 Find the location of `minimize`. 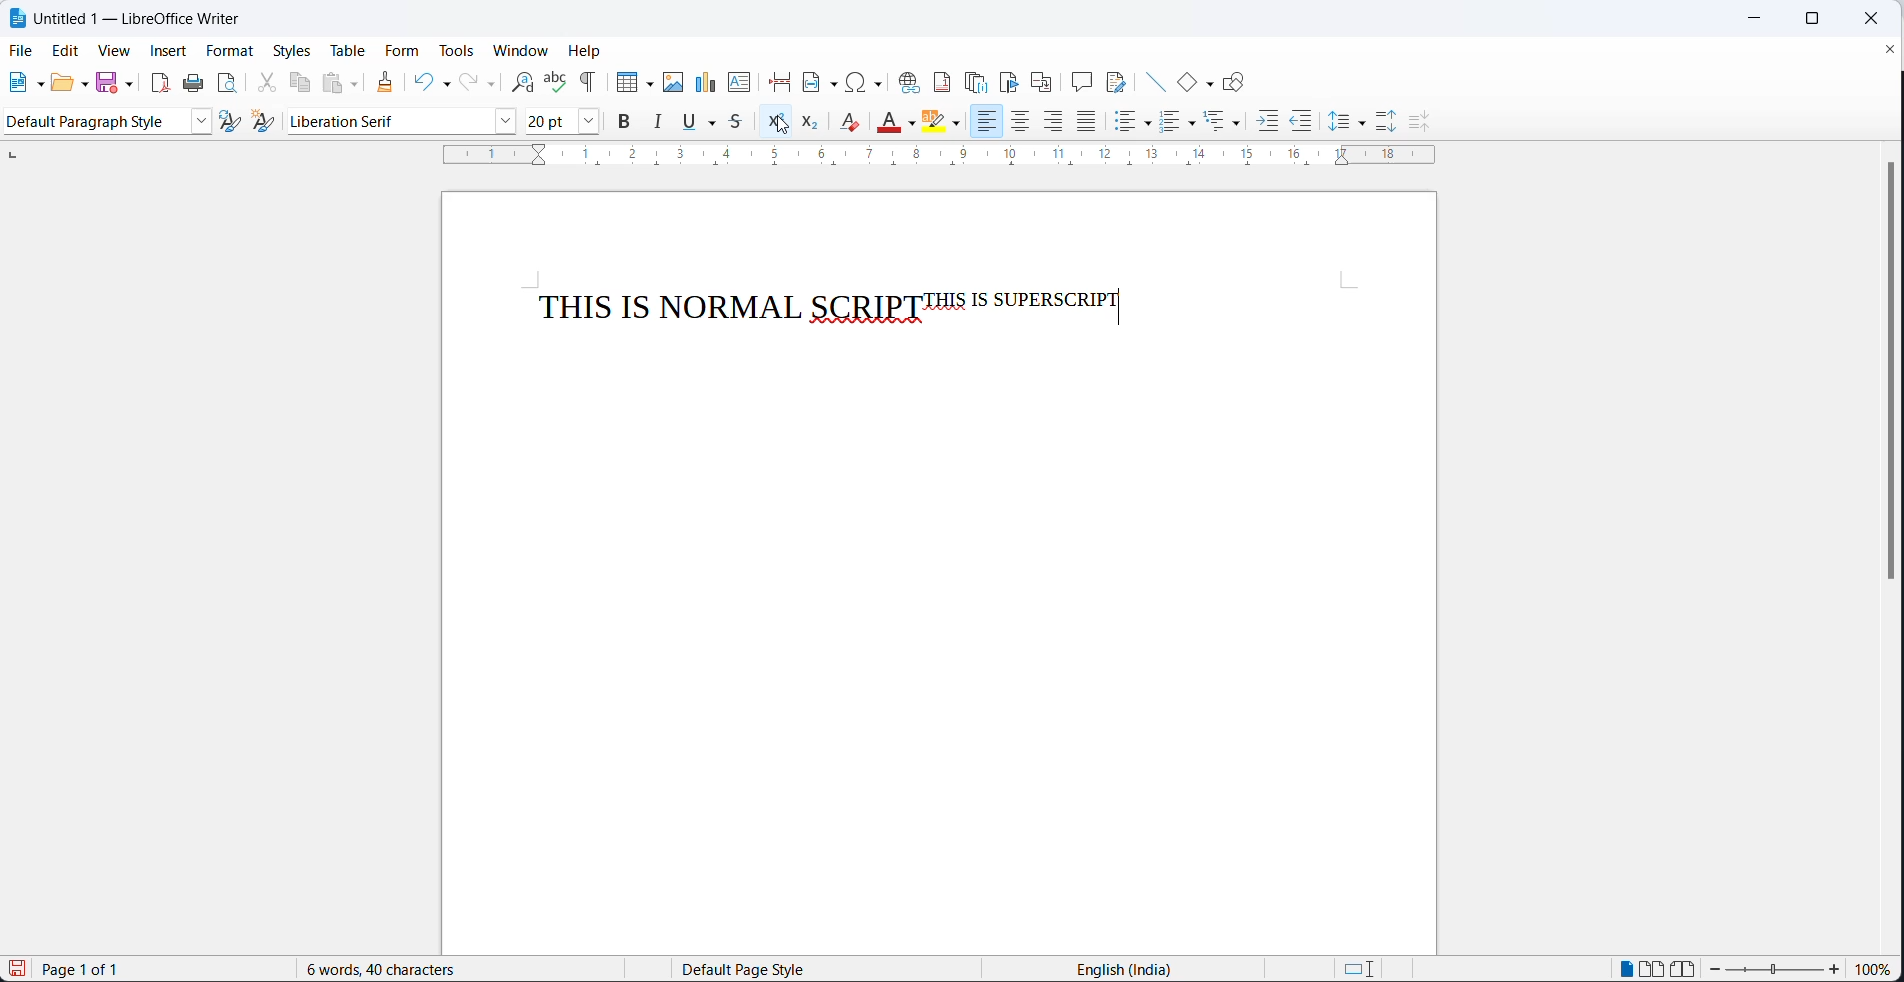

minimize is located at coordinates (1756, 19).